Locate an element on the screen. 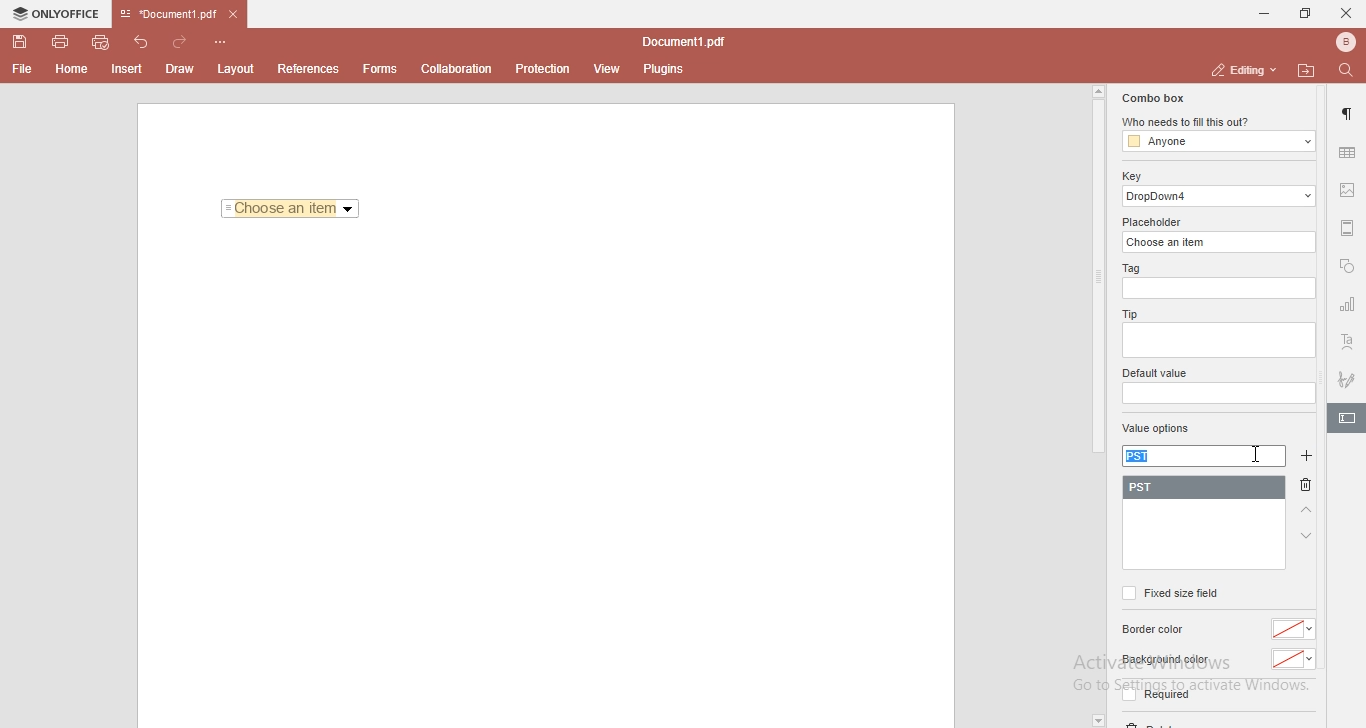 This screenshot has width=1366, height=728. redo is located at coordinates (184, 38).